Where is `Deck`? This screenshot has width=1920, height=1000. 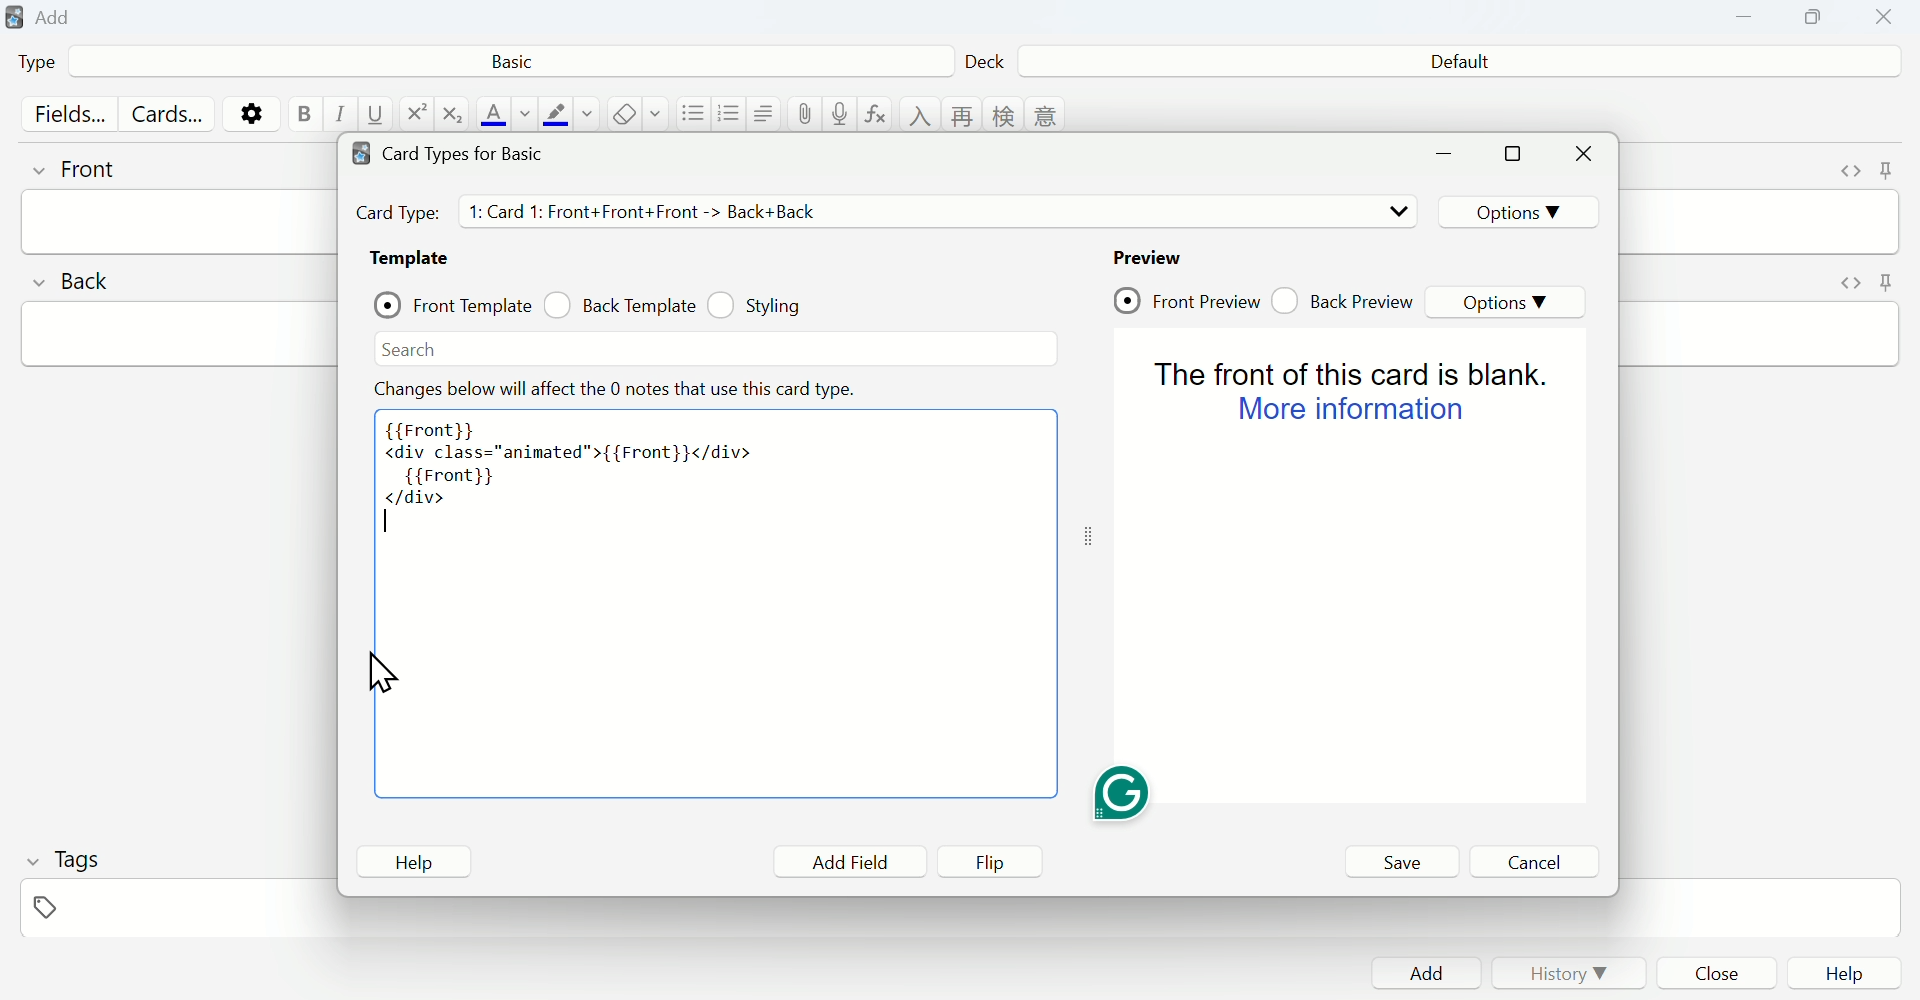
Deck is located at coordinates (983, 63).